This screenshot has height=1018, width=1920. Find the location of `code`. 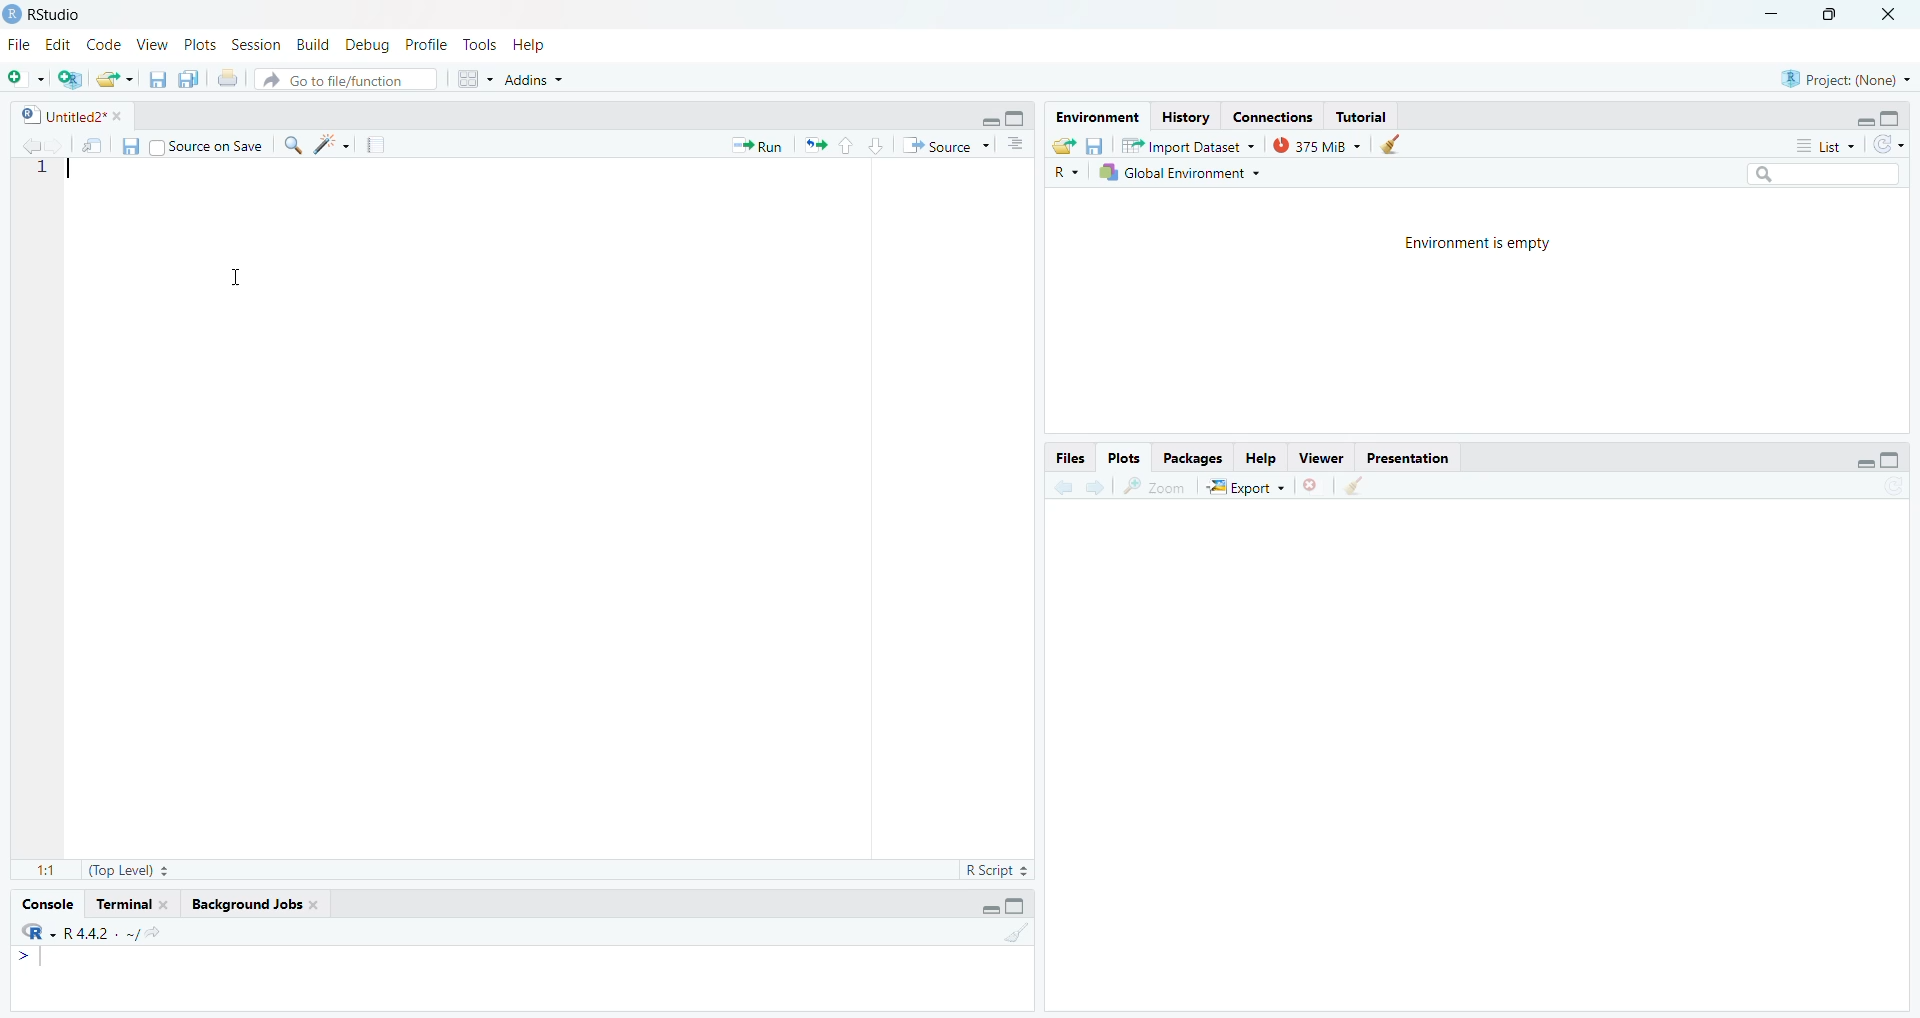

code is located at coordinates (106, 46).